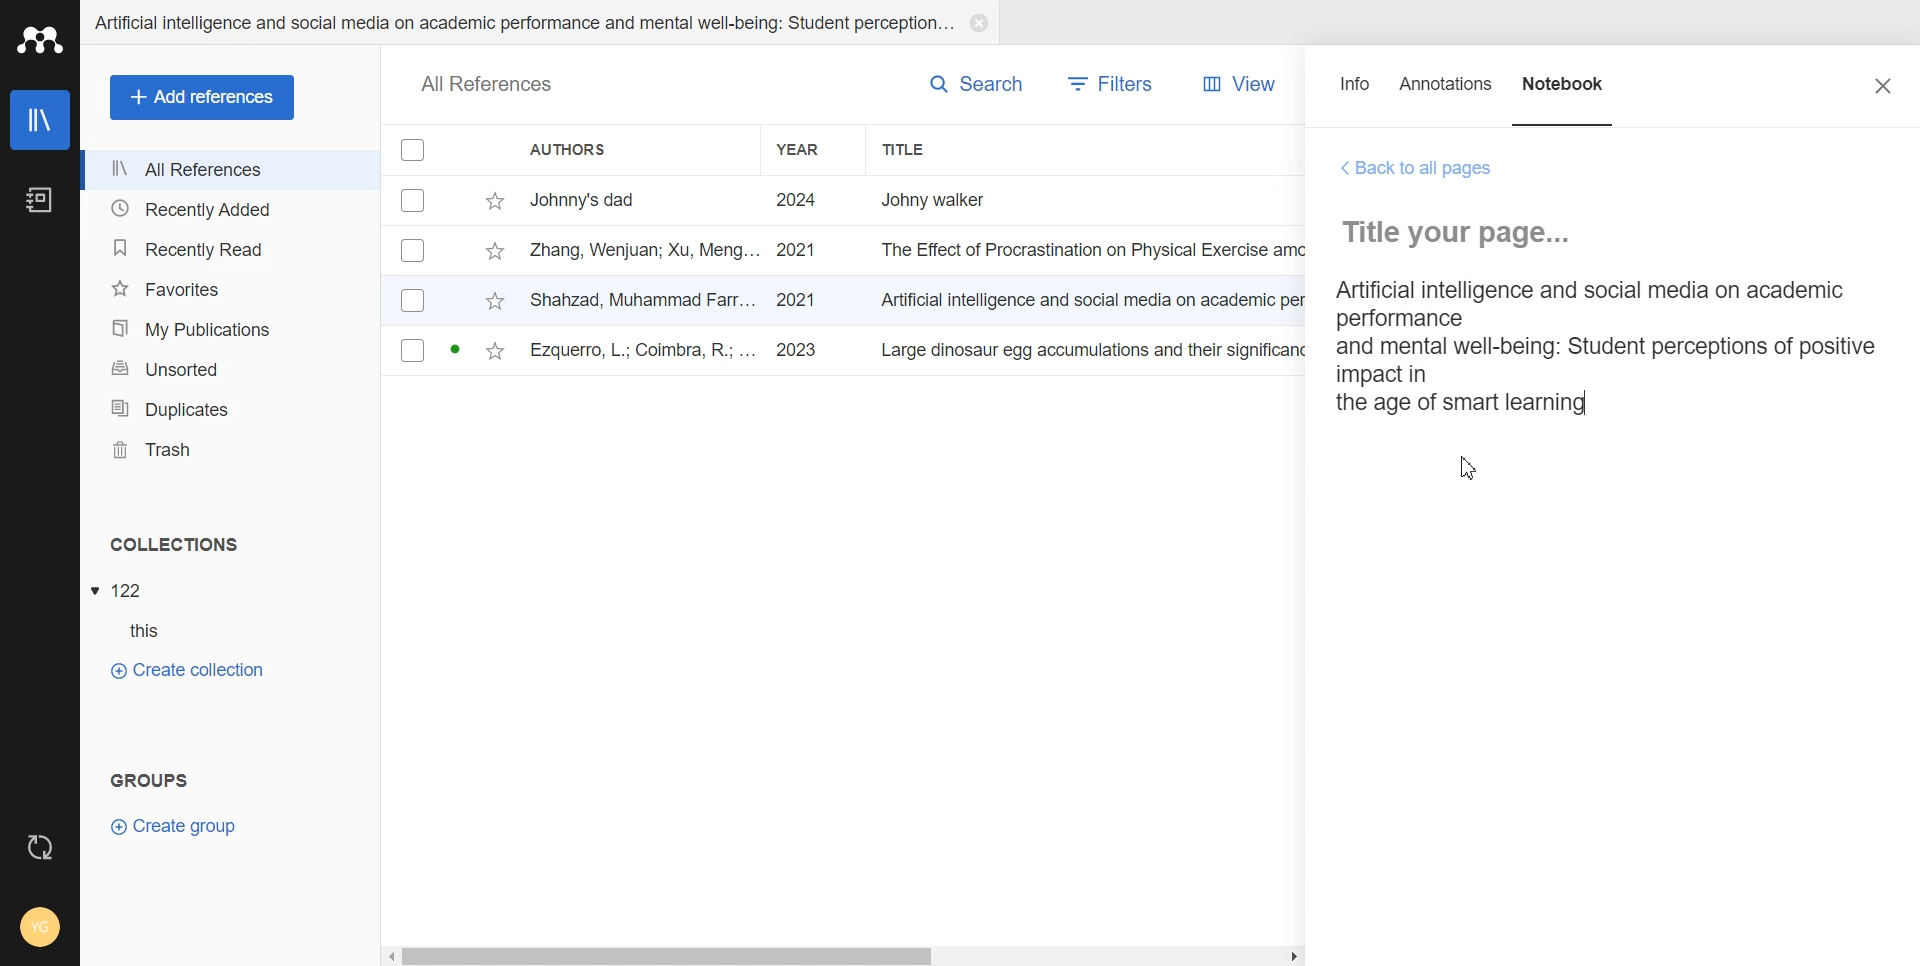  What do you see at coordinates (487, 86) in the screenshot?
I see `all references` at bounding box center [487, 86].